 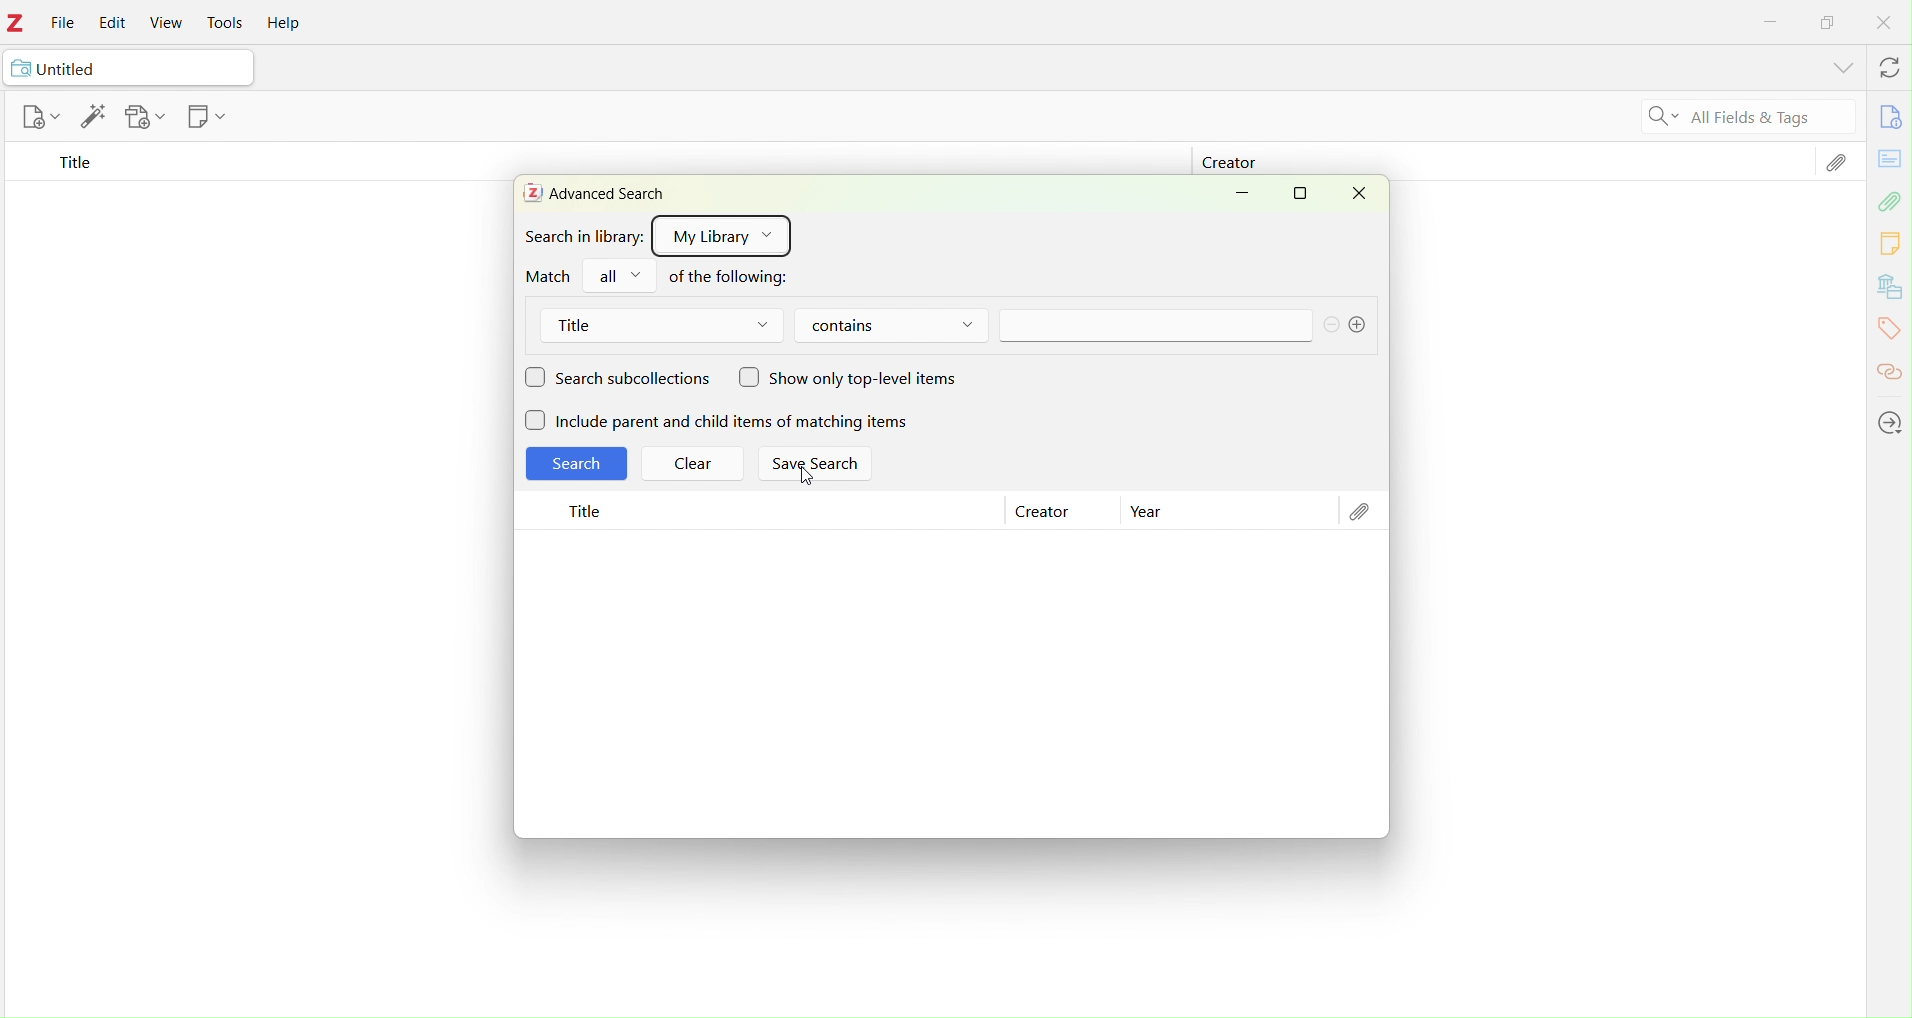 I want to click on Search subcollections, so click(x=620, y=379).